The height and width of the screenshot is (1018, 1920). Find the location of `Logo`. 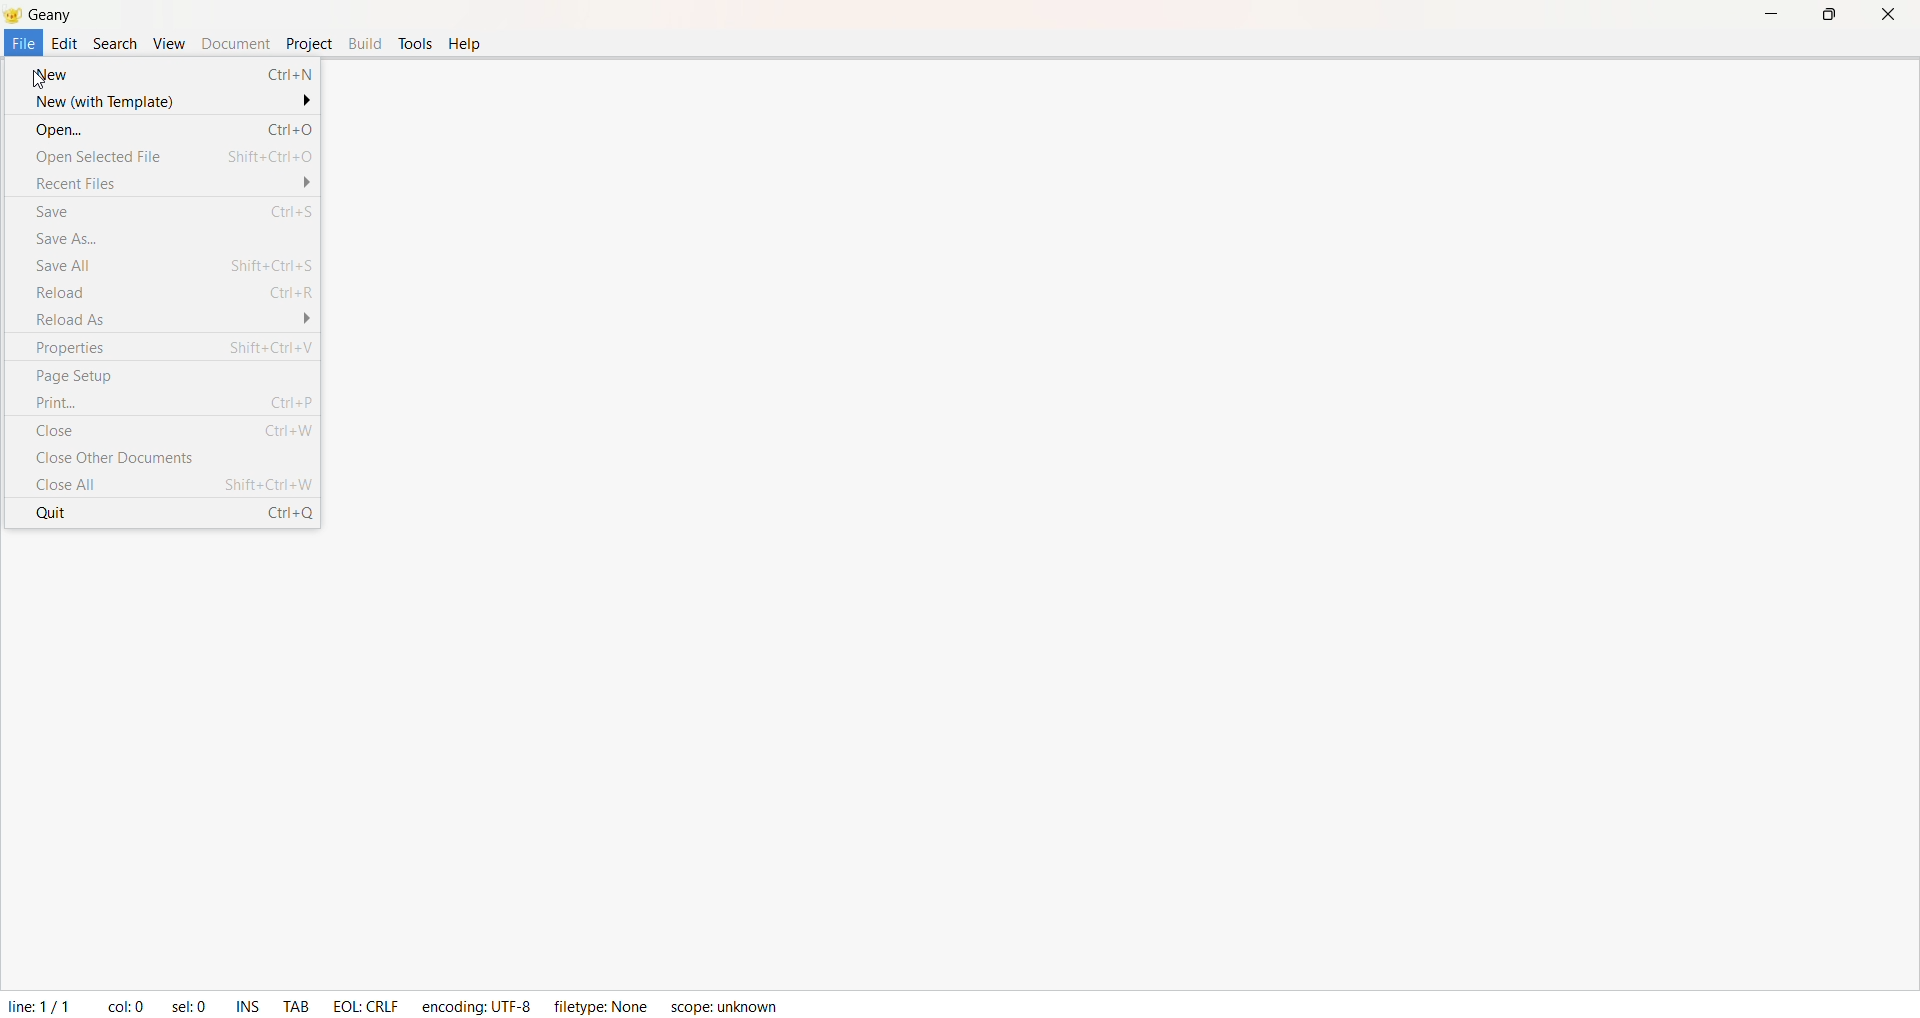

Logo is located at coordinates (15, 17).